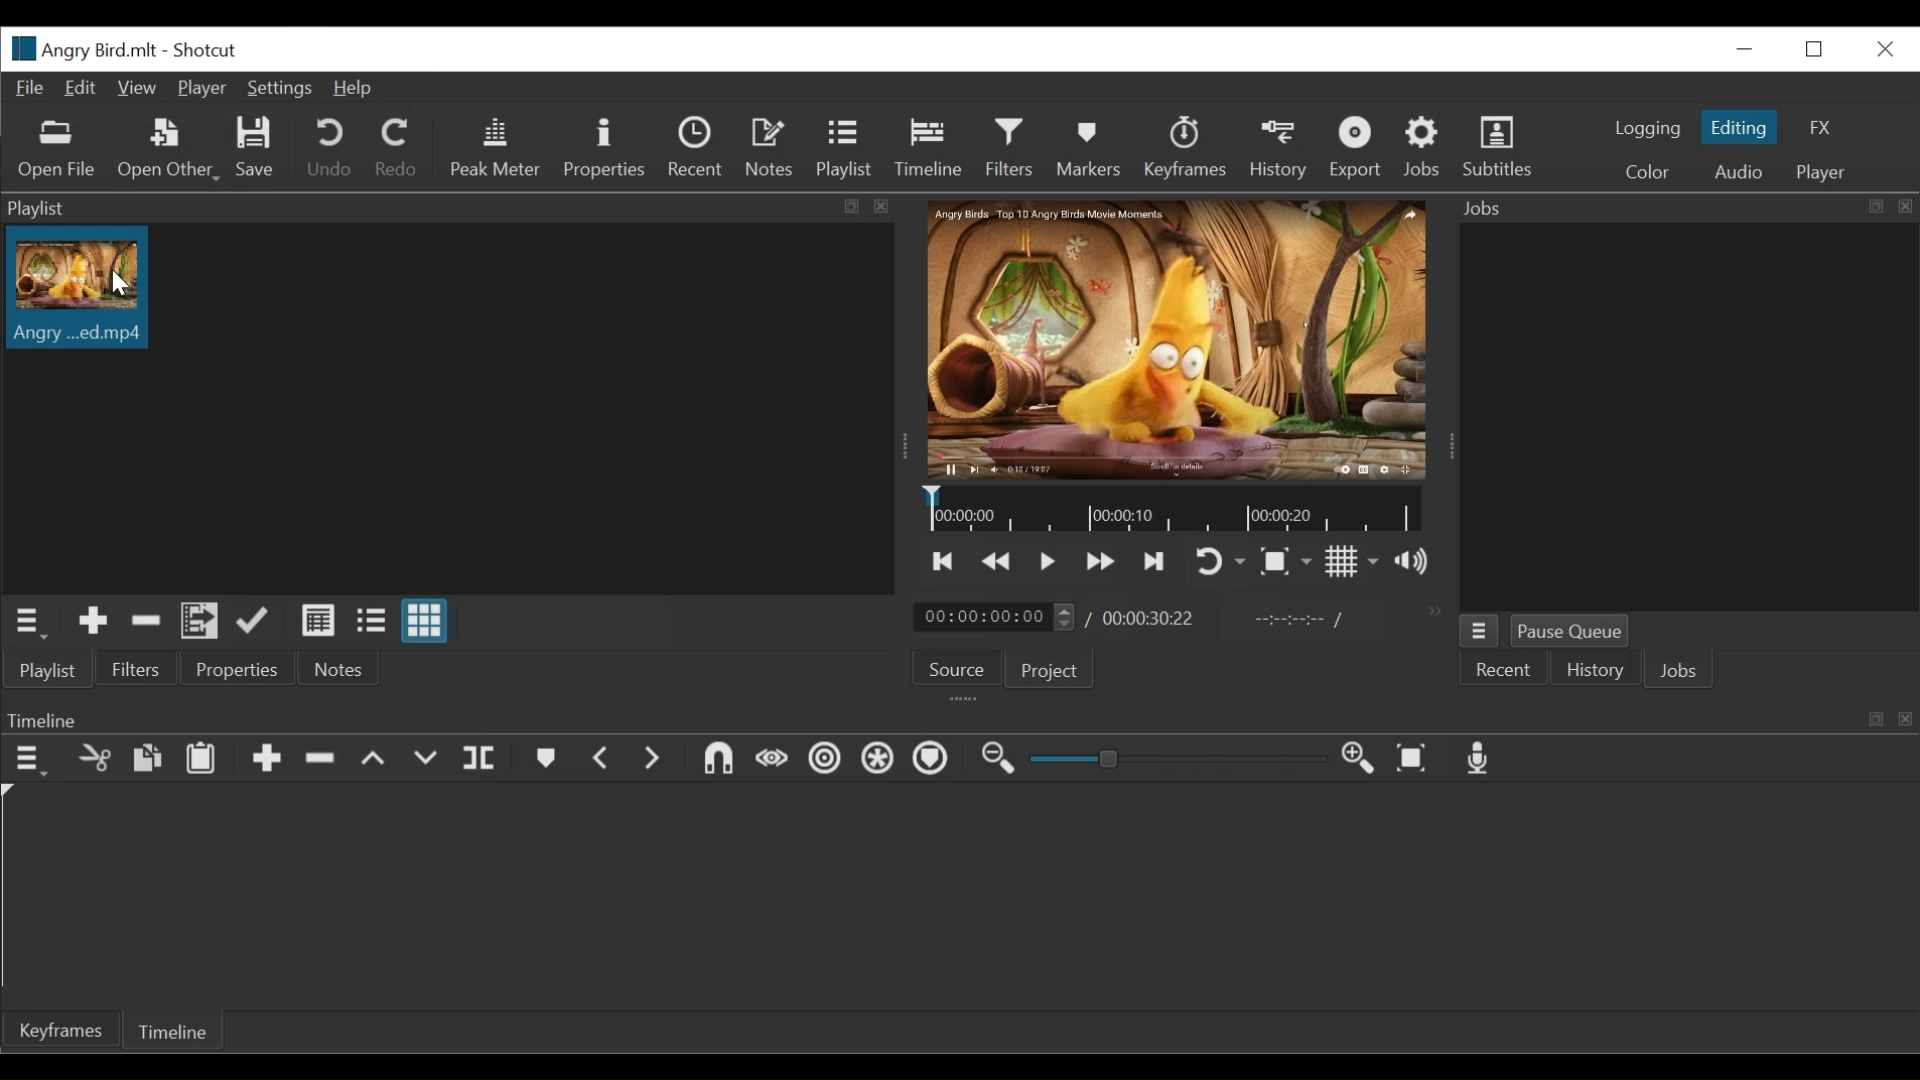 This screenshot has height=1080, width=1920. I want to click on View, so click(136, 88).